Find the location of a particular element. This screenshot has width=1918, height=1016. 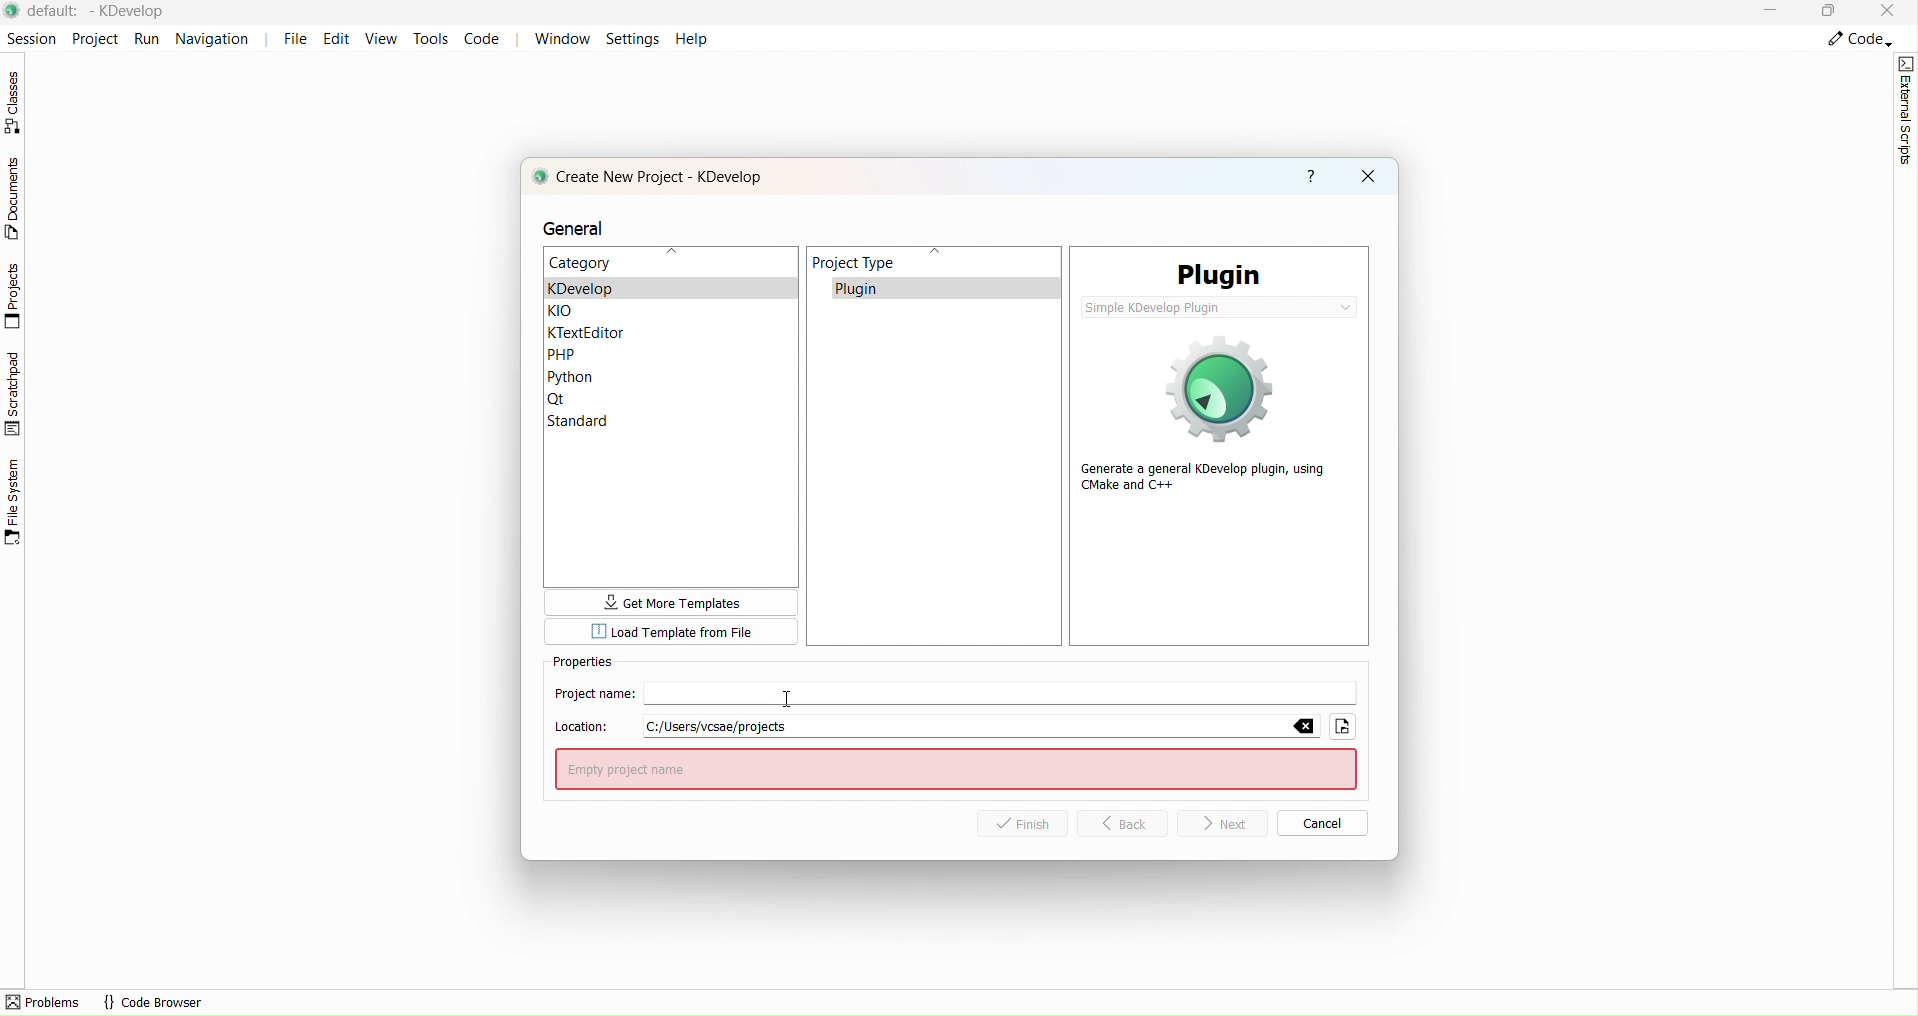

Code is located at coordinates (484, 39).